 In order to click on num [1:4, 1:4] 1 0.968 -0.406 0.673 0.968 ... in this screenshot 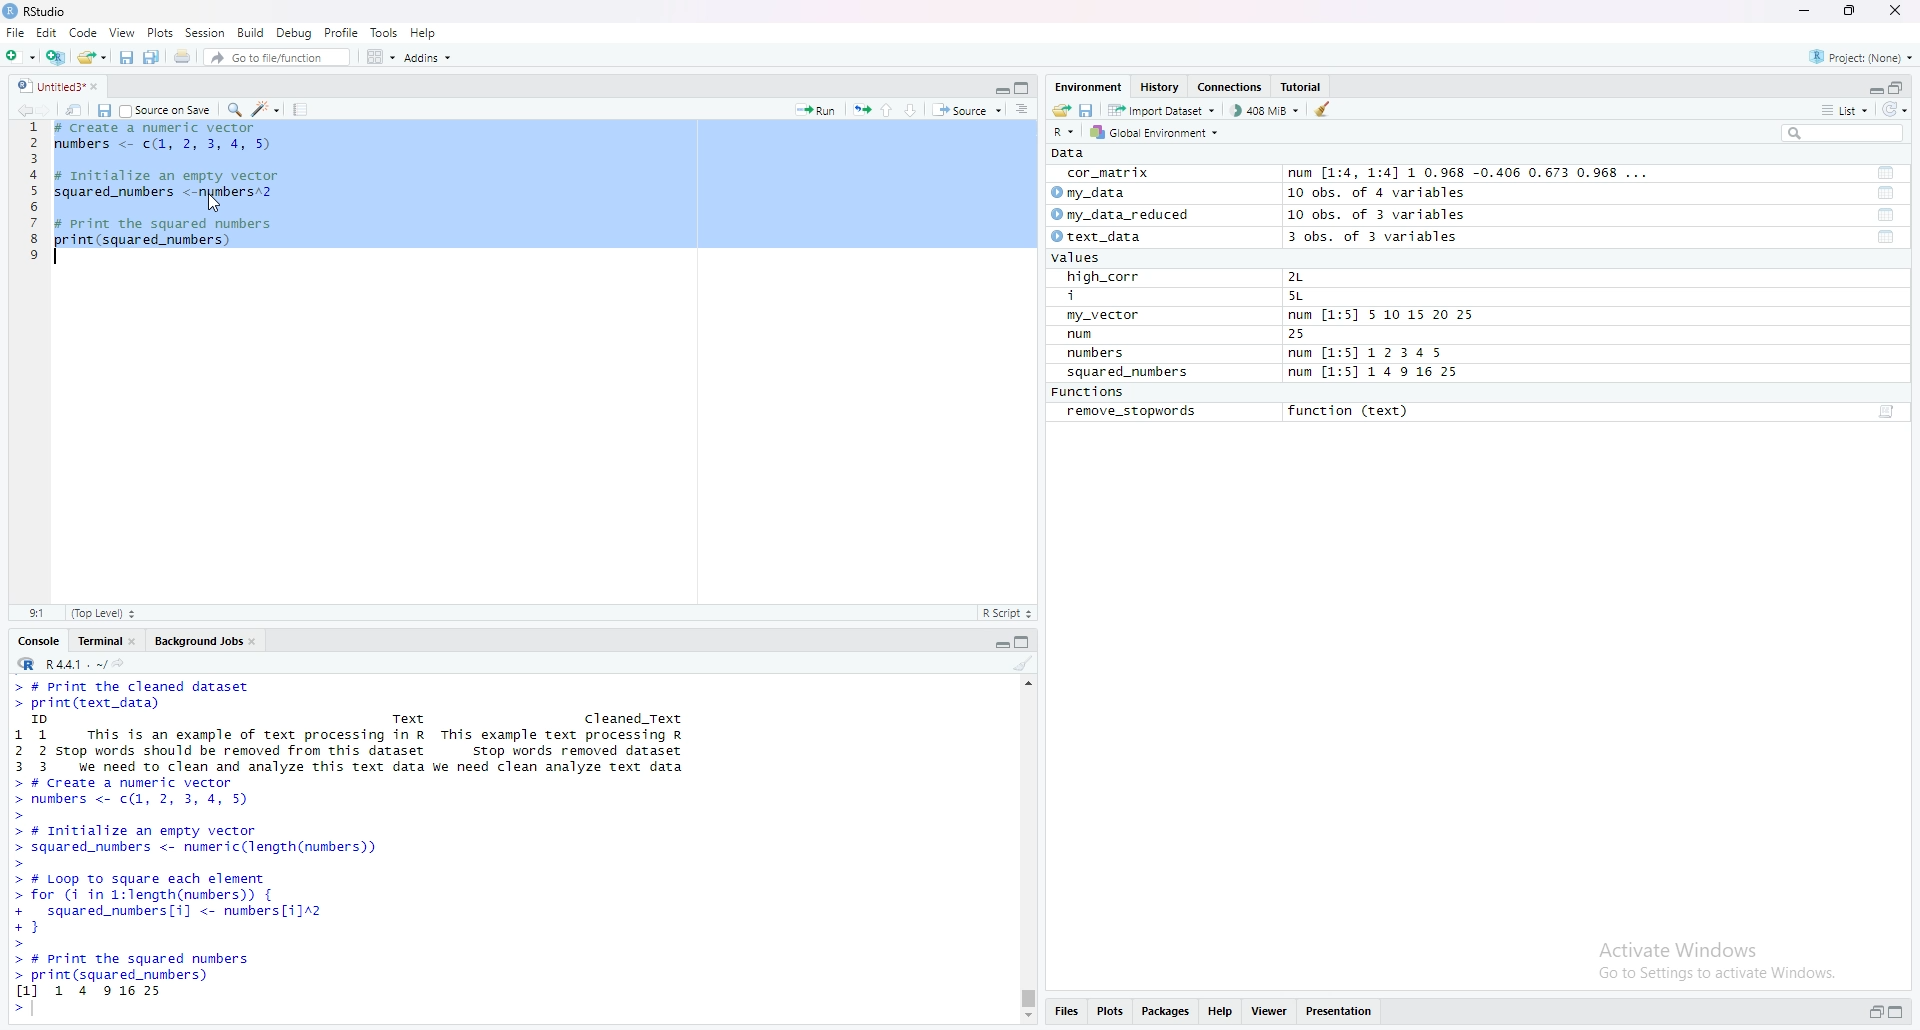, I will do `click(1471, 174)`.